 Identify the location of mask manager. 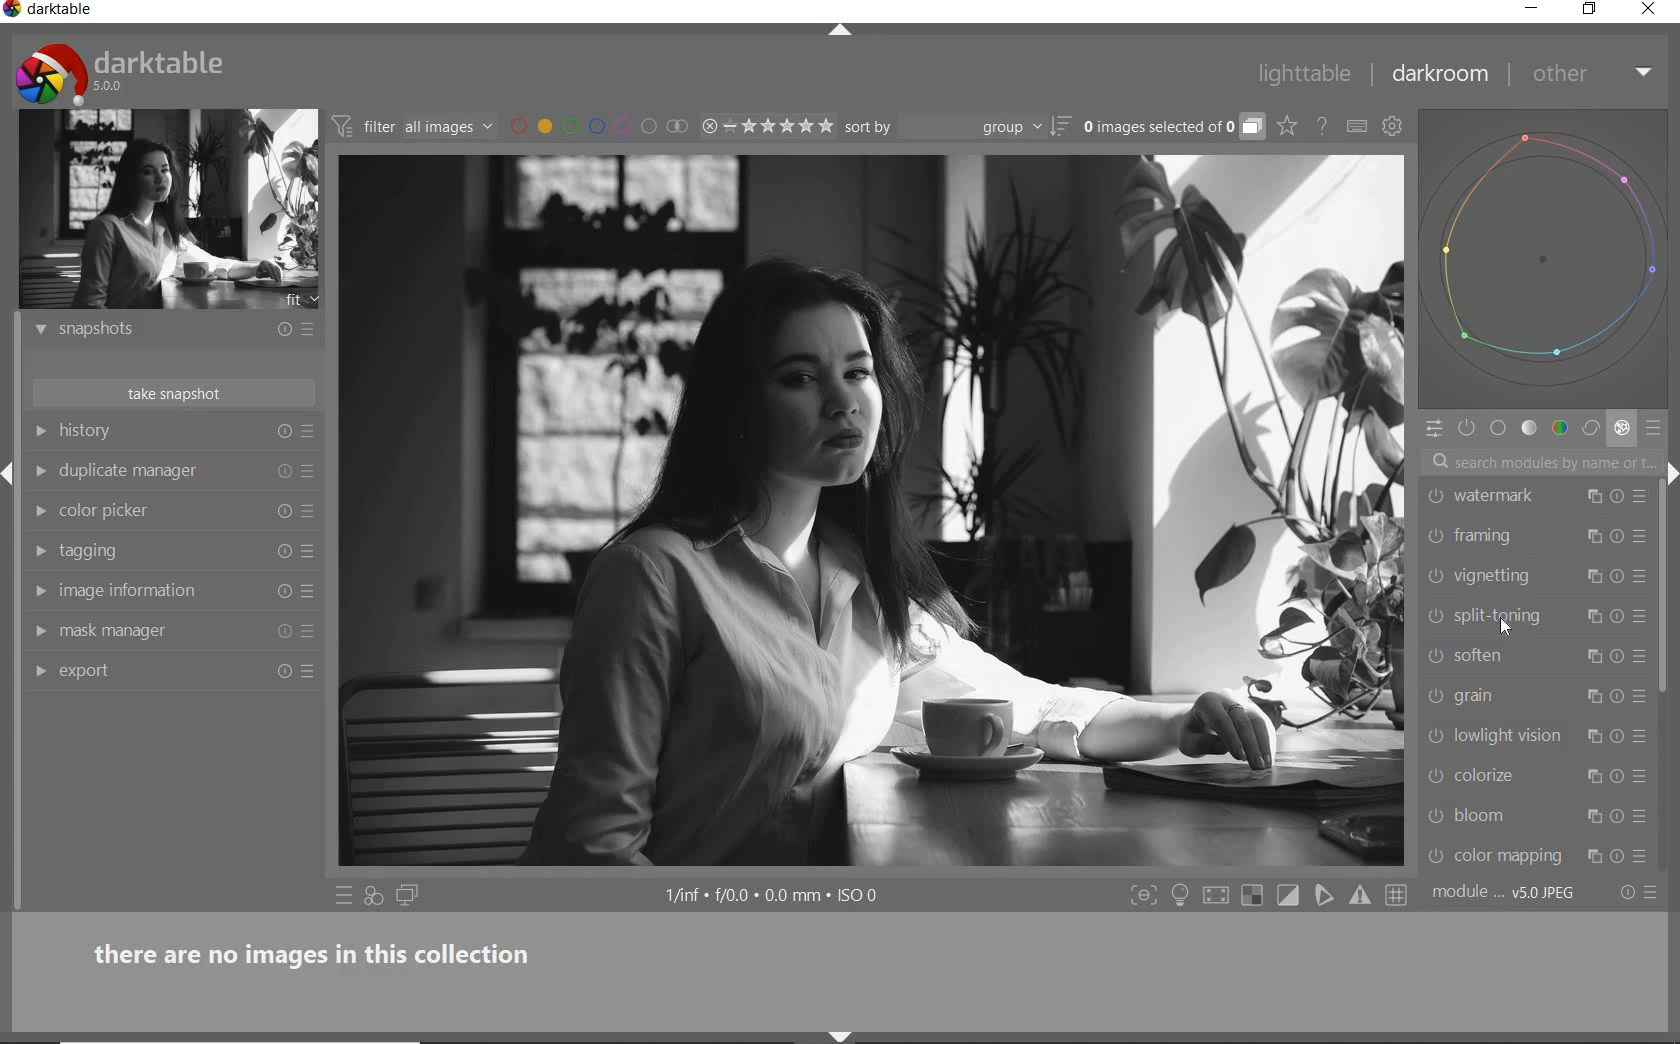
(159, 630).